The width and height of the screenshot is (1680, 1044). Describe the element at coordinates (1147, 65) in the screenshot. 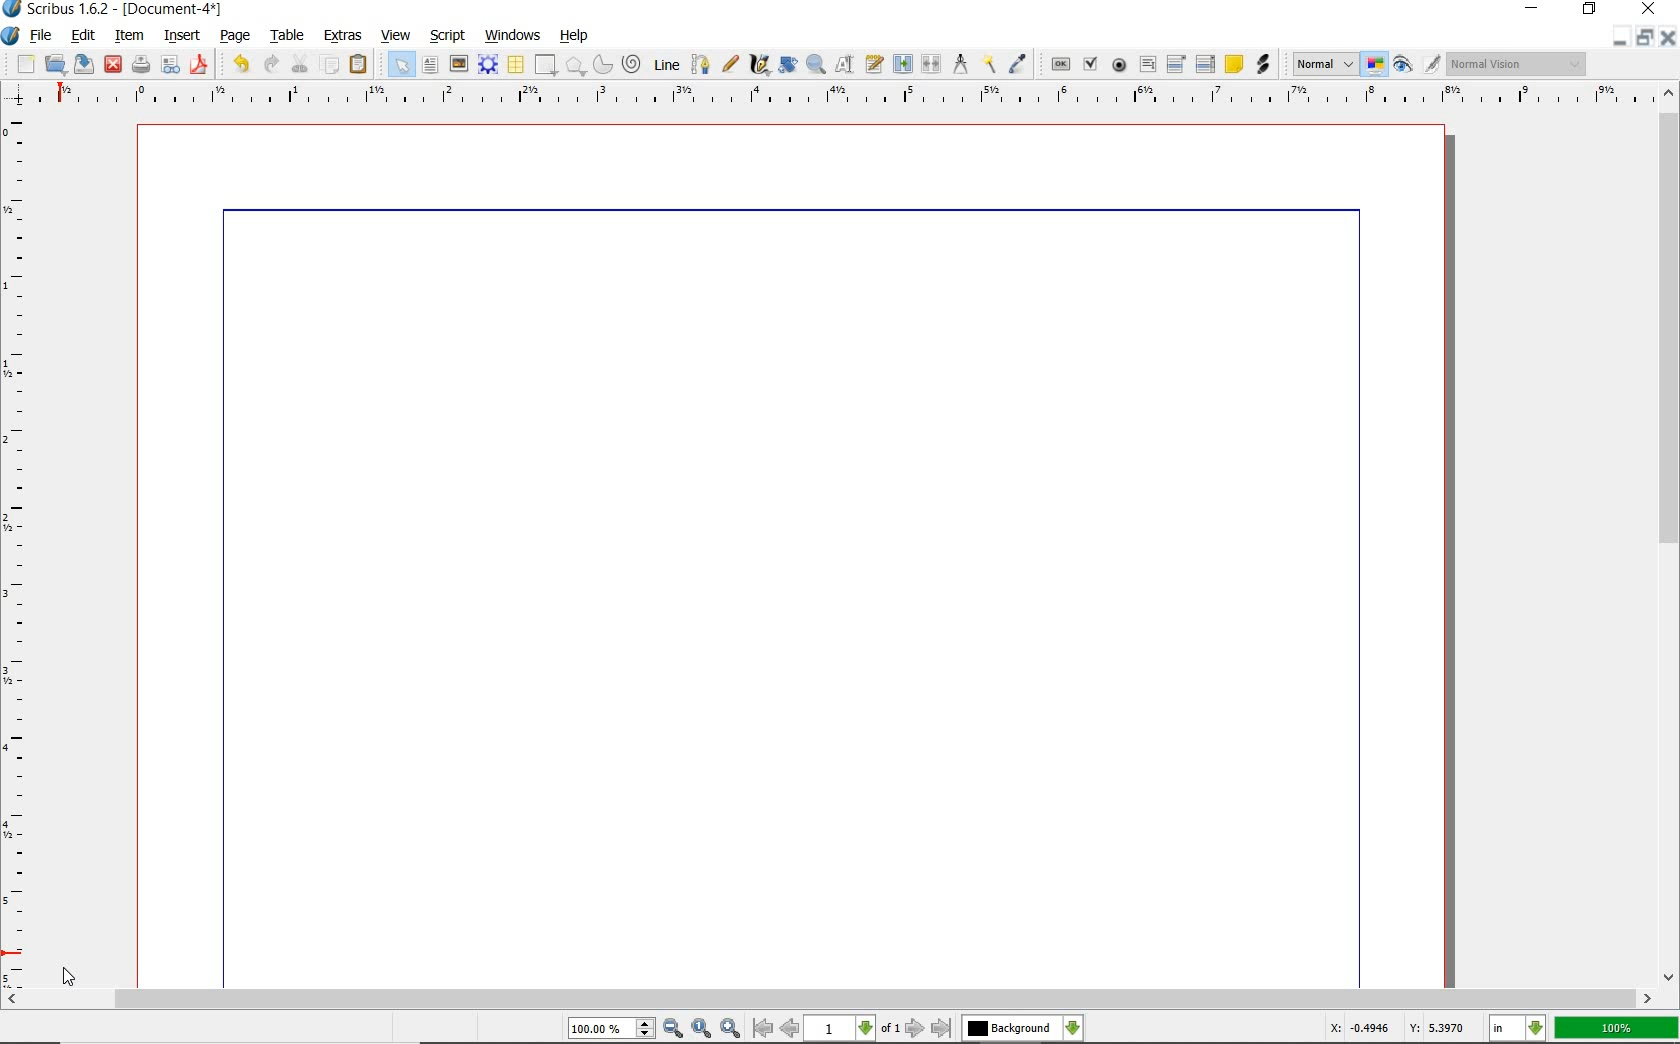

I see `pdf text field` at that location.